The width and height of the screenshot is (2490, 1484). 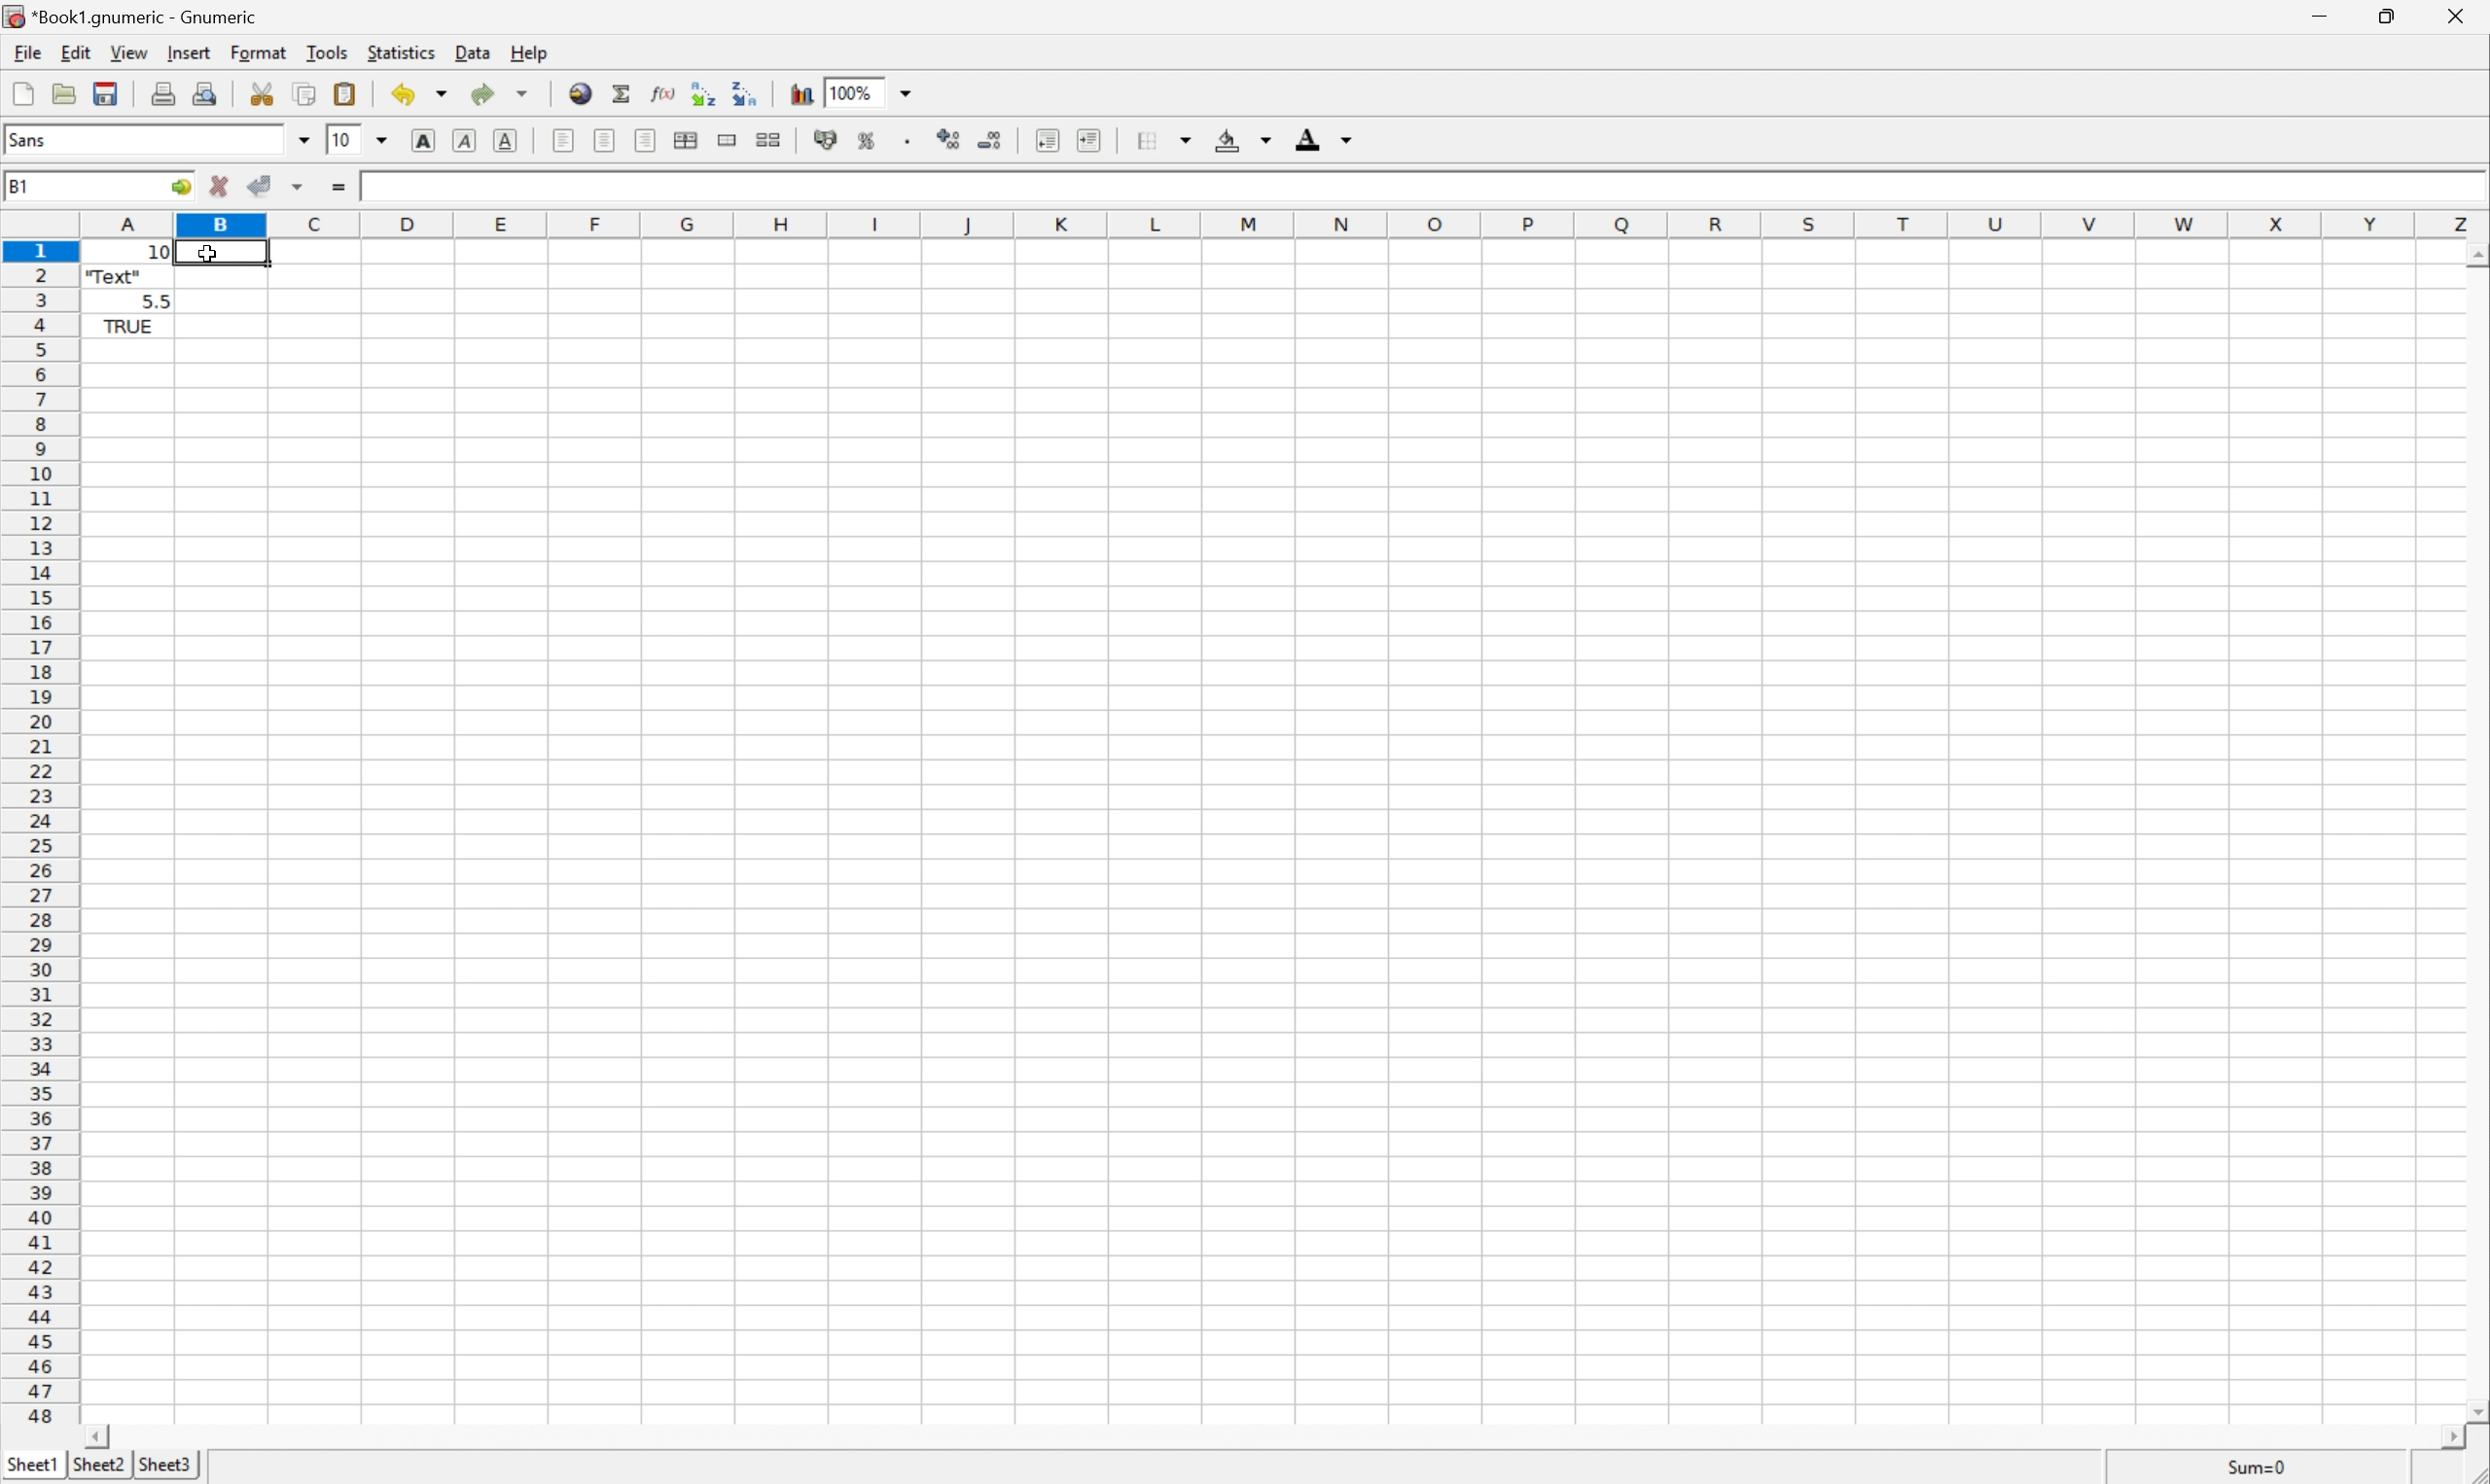 What do you see at coordinates (75, 51) in the screenshot?
I see `Edit` at bounding box center [75, 51].